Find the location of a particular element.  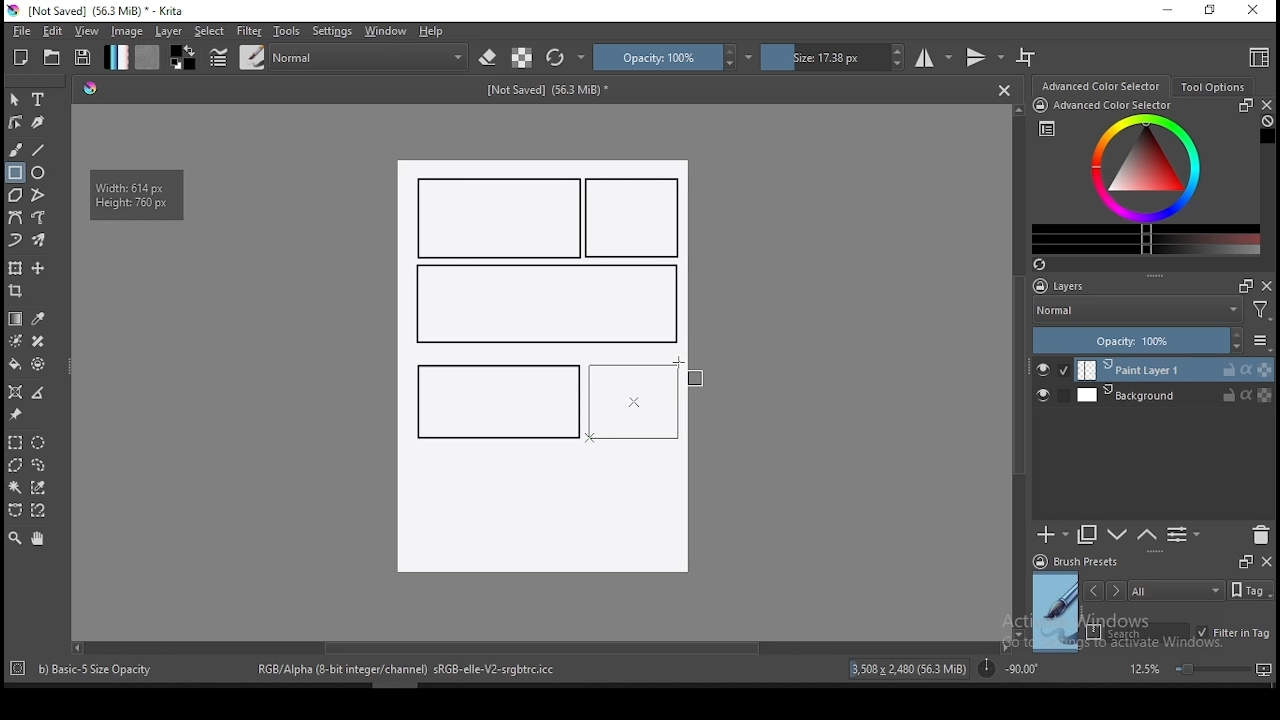

pan tool is located at coordinates (36, 539).